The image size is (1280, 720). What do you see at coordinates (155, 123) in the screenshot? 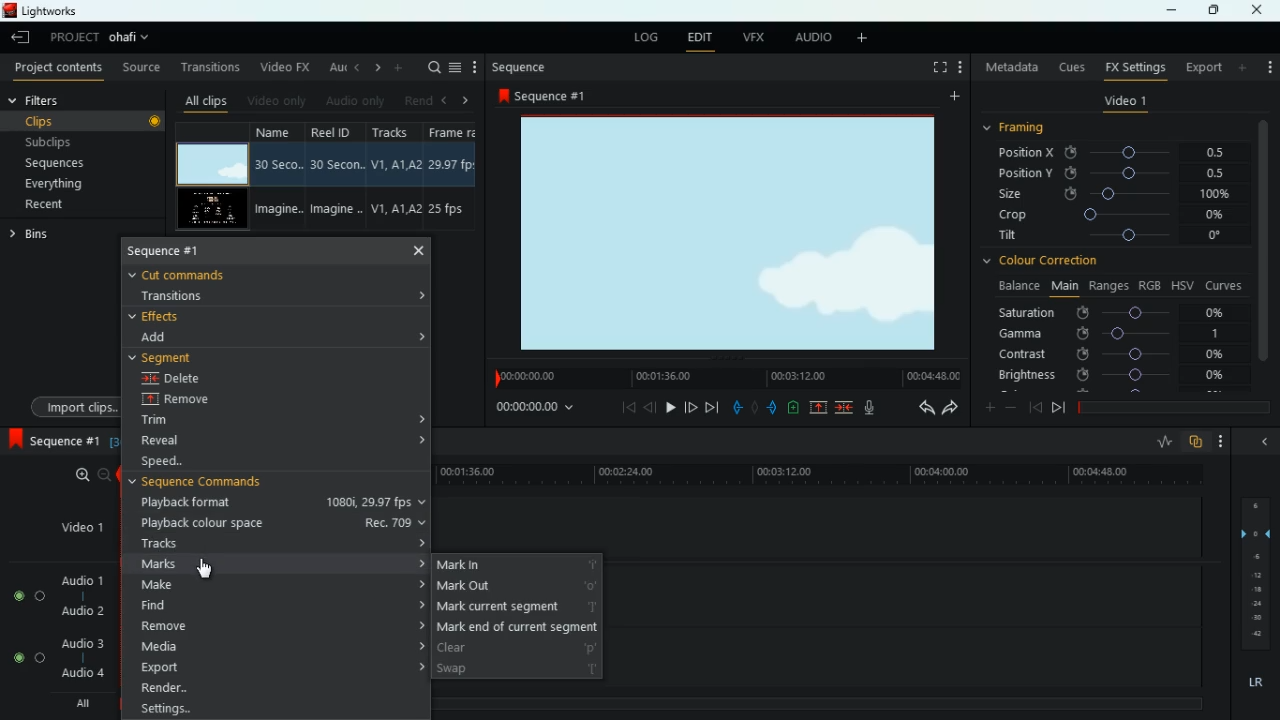
I see `` at bounding box center [155, 123].